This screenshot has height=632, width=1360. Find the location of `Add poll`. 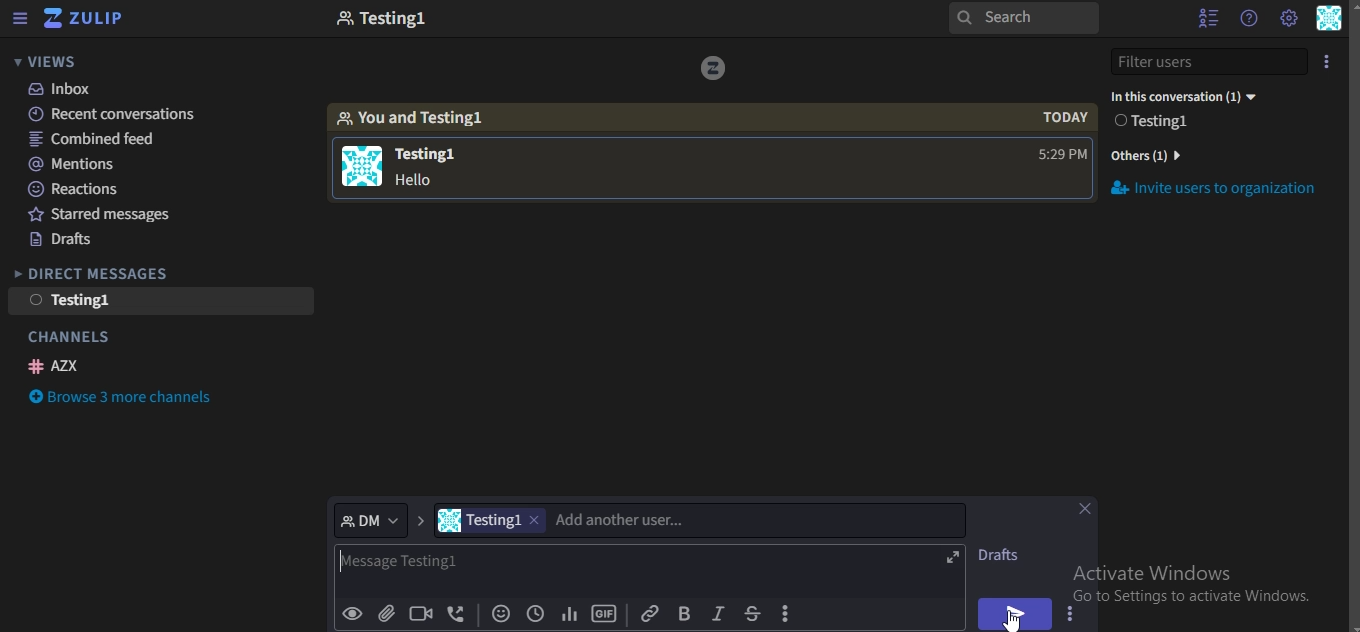

Add poll is located at coordinates (569, 615).